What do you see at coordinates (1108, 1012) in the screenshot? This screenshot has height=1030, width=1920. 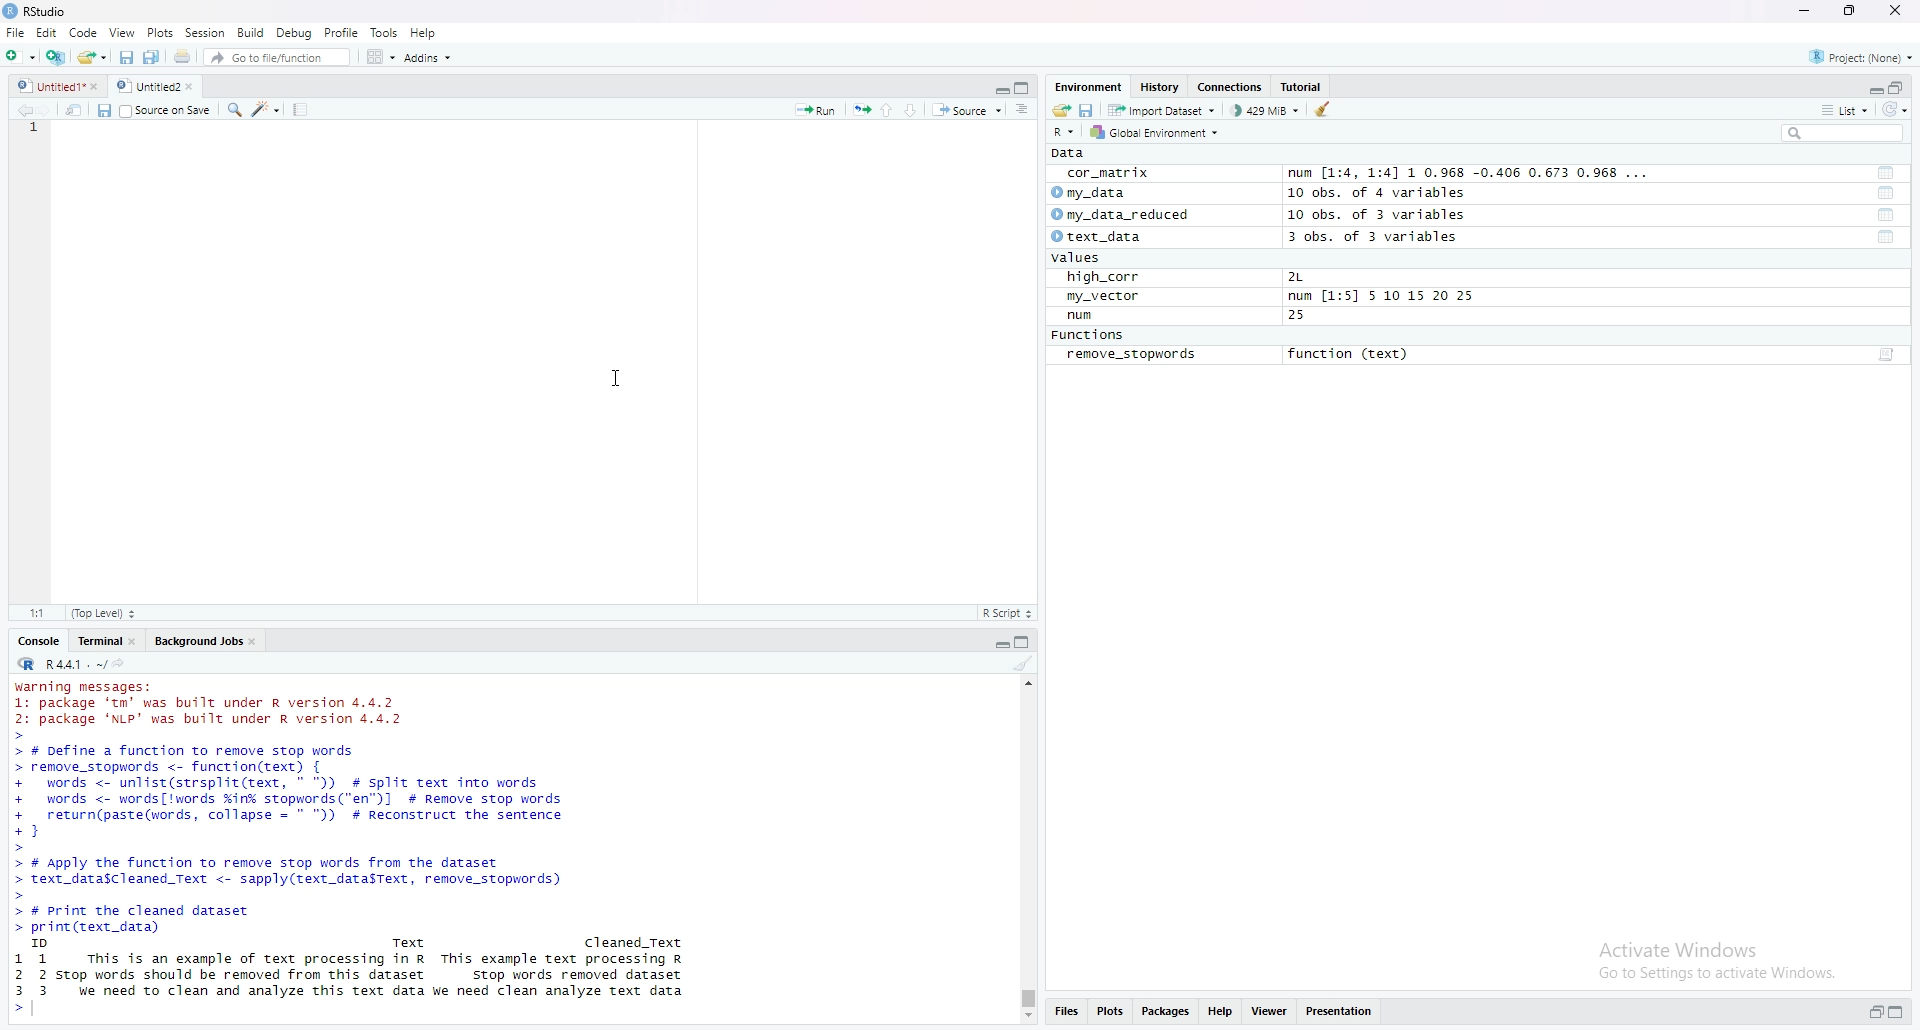 I see `Plots` at bounding box center [1108, 1012].